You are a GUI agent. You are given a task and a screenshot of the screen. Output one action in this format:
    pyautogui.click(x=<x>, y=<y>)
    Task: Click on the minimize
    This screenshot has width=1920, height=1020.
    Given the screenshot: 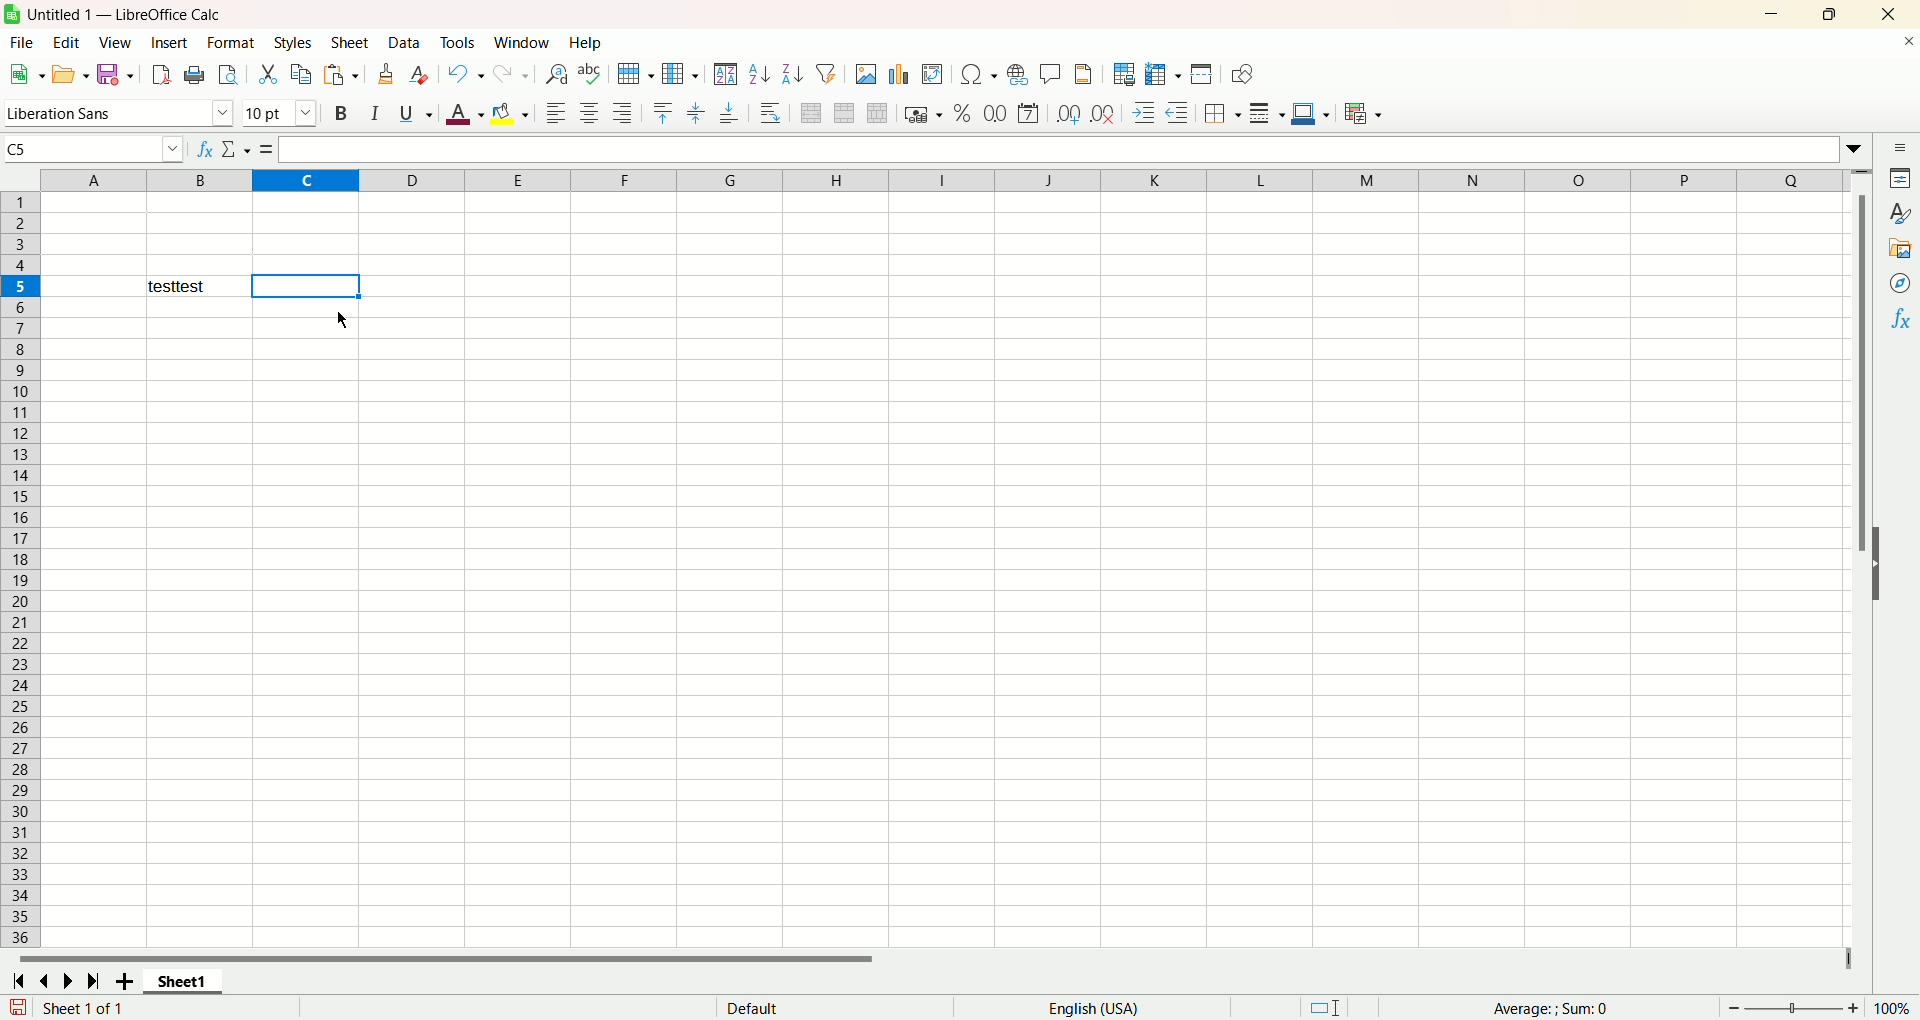 What is the action you would take?
    pyautogui.click(x=1778, y=15)
    